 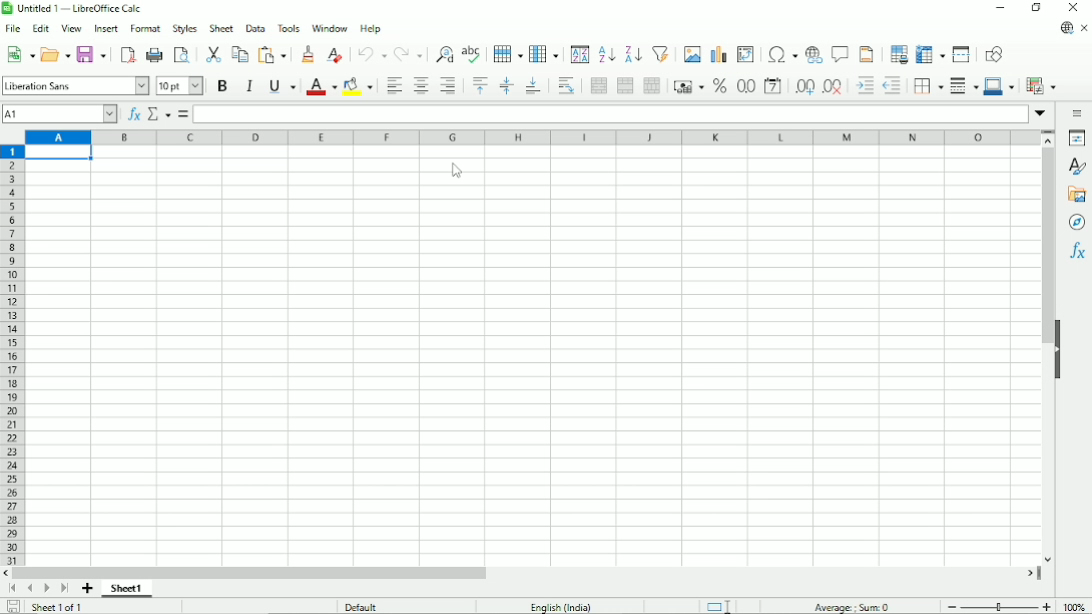 What do you see at coordinates (420, 87) in the screenshot?
I see `Align center` at bounding box center [420, 87].